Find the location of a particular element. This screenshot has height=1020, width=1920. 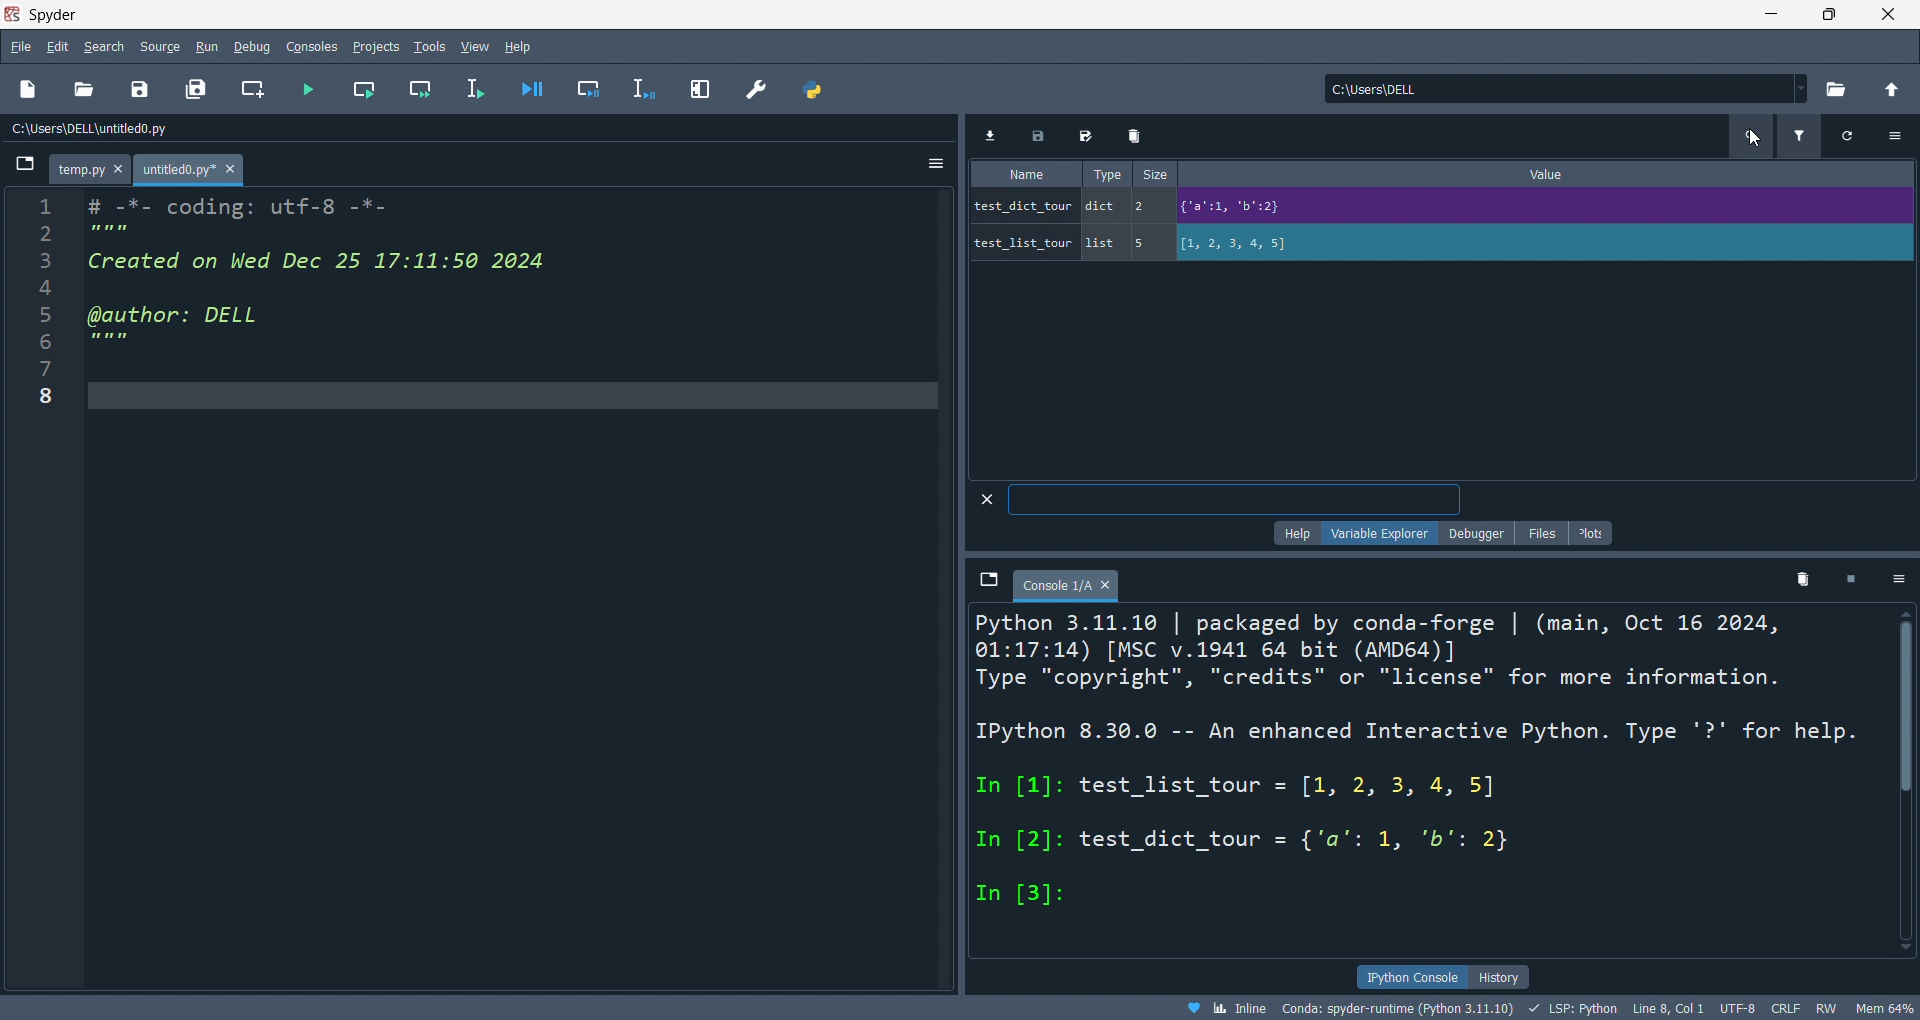

cursor is located at coordinates (1756, 138).